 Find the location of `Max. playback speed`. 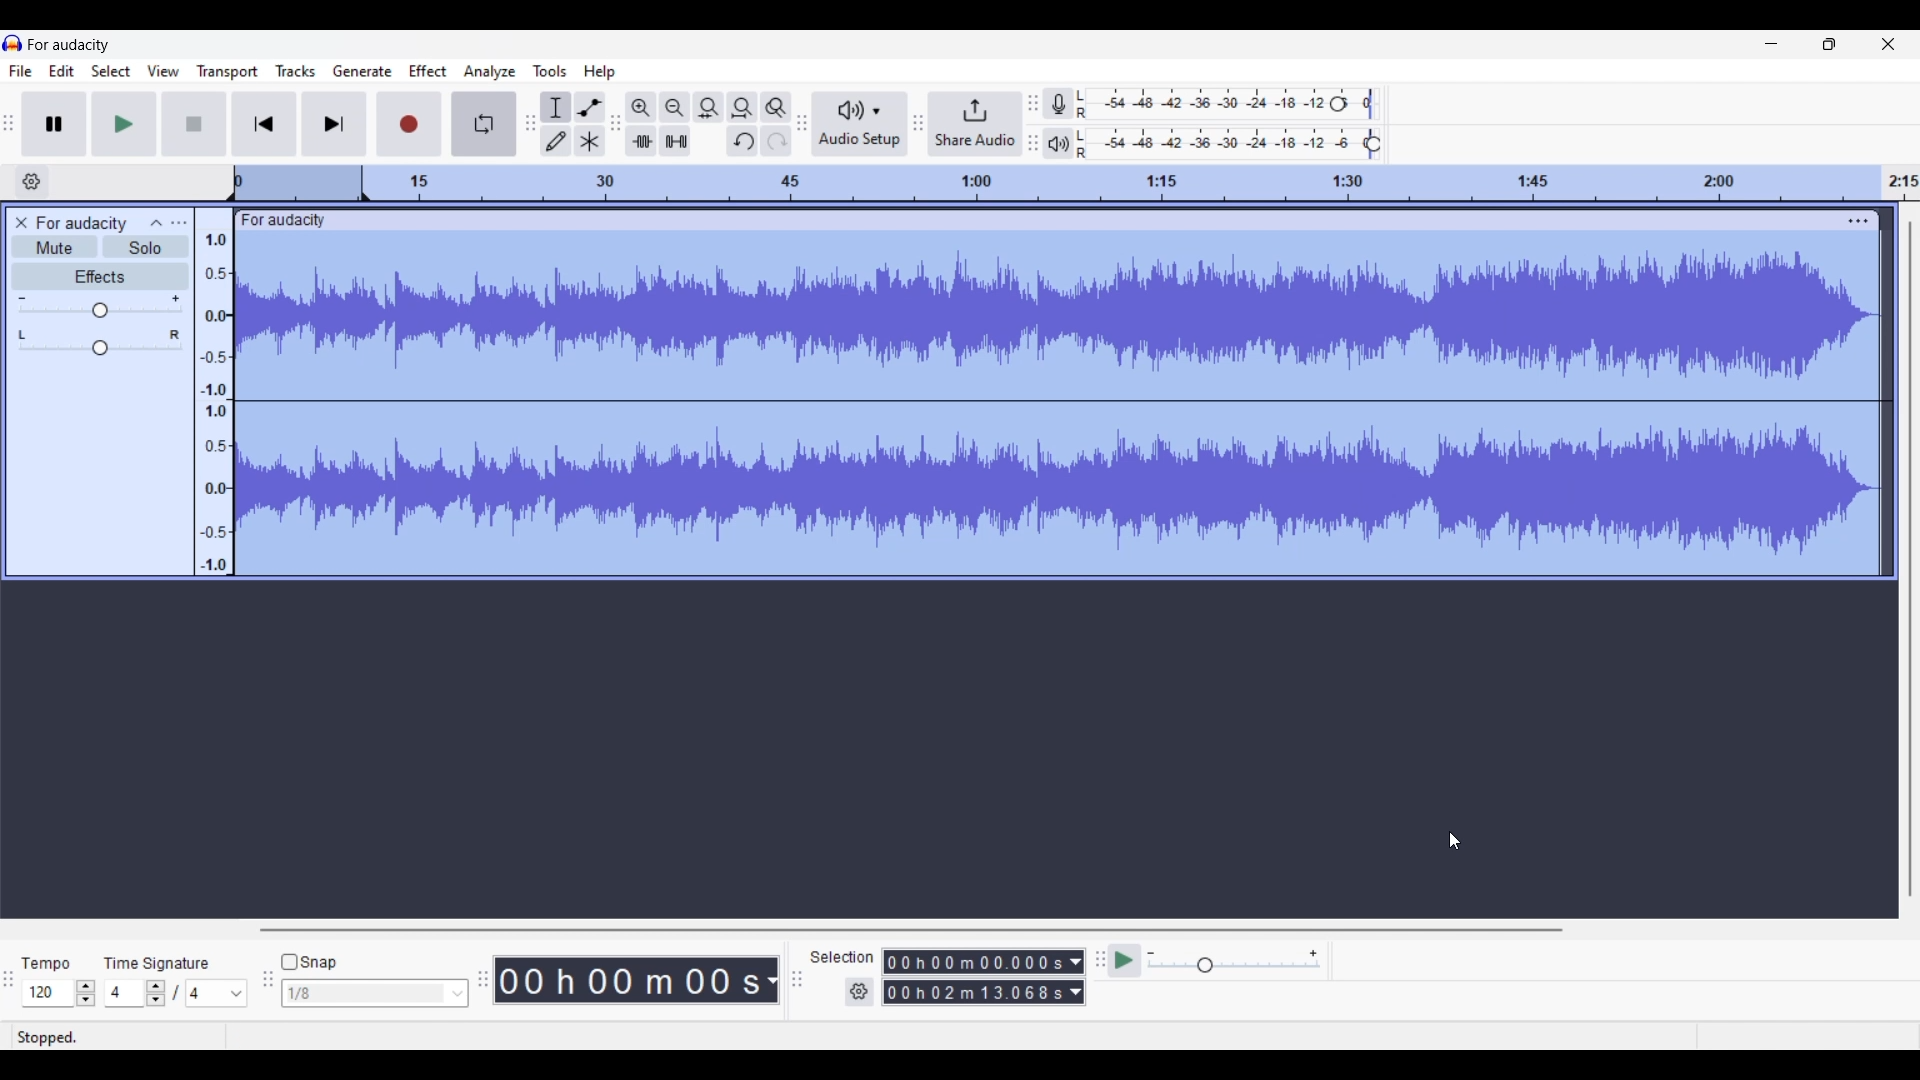

Max. playback speed is located at coordinates (1313, 954).